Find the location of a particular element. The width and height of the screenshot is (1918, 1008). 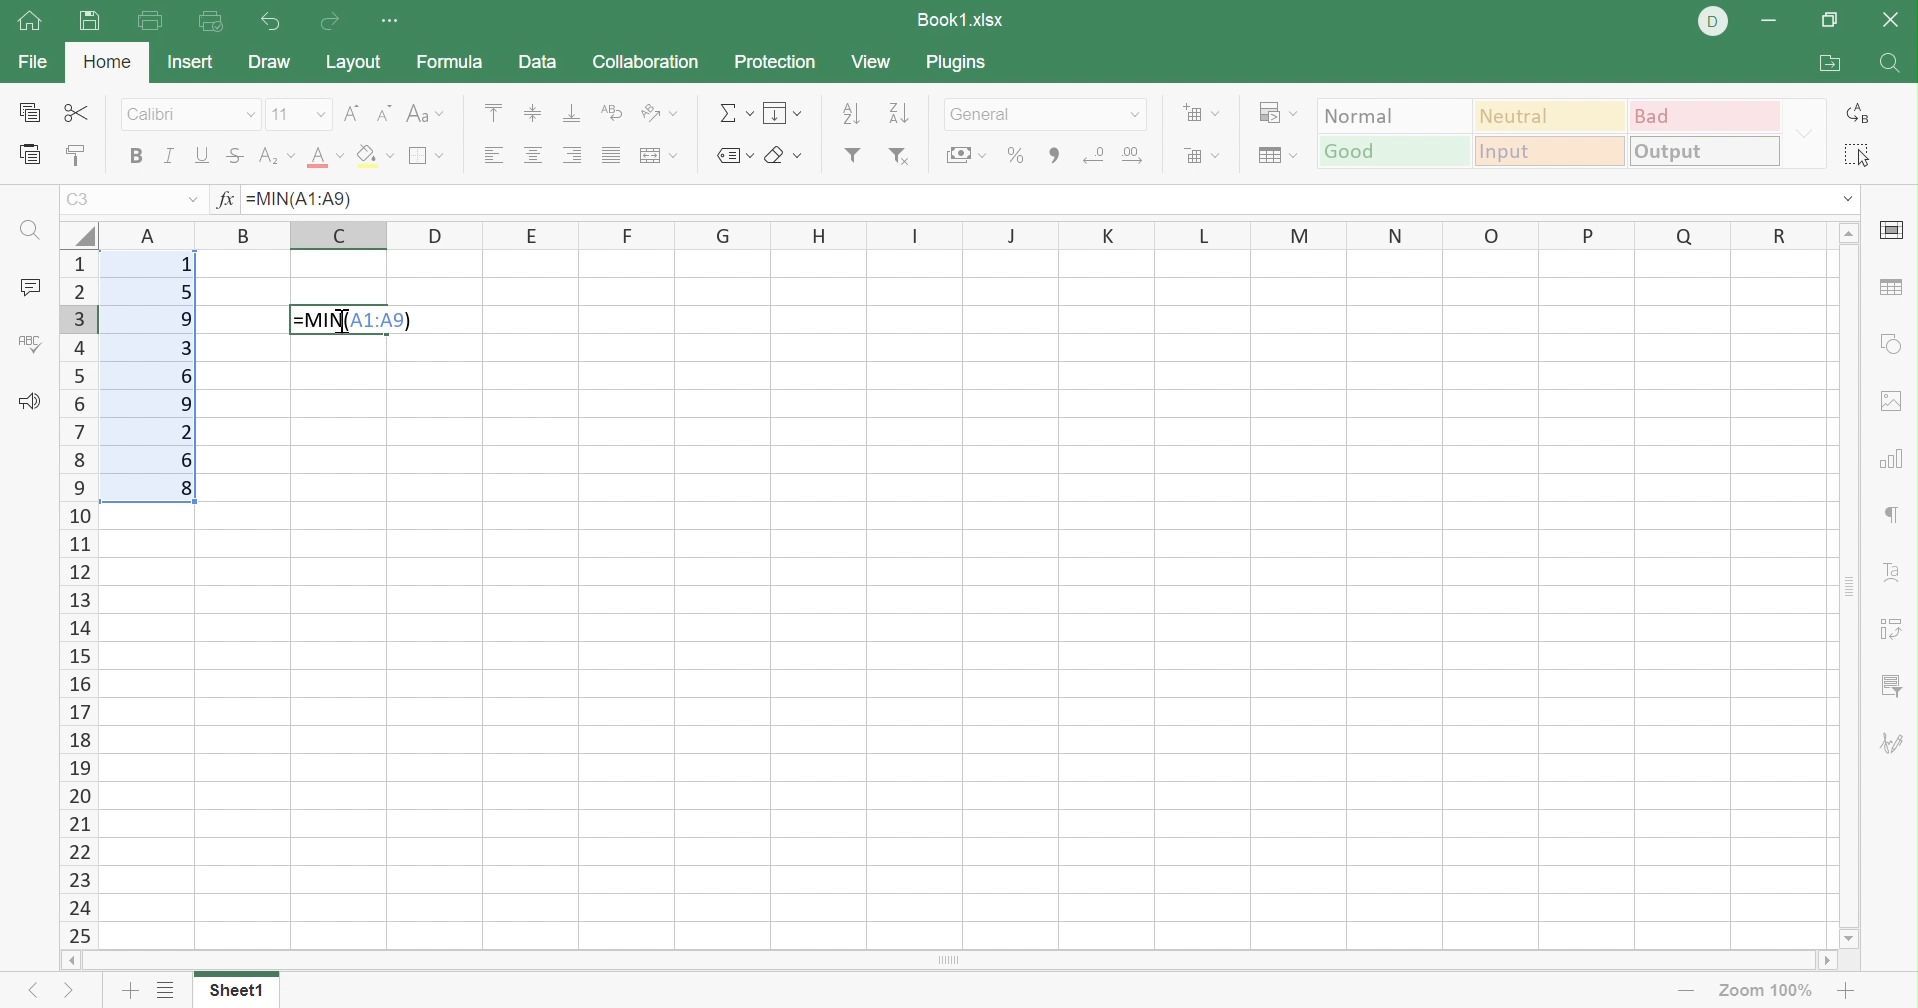

Text Art settings is located at coordinates (1895, 566).